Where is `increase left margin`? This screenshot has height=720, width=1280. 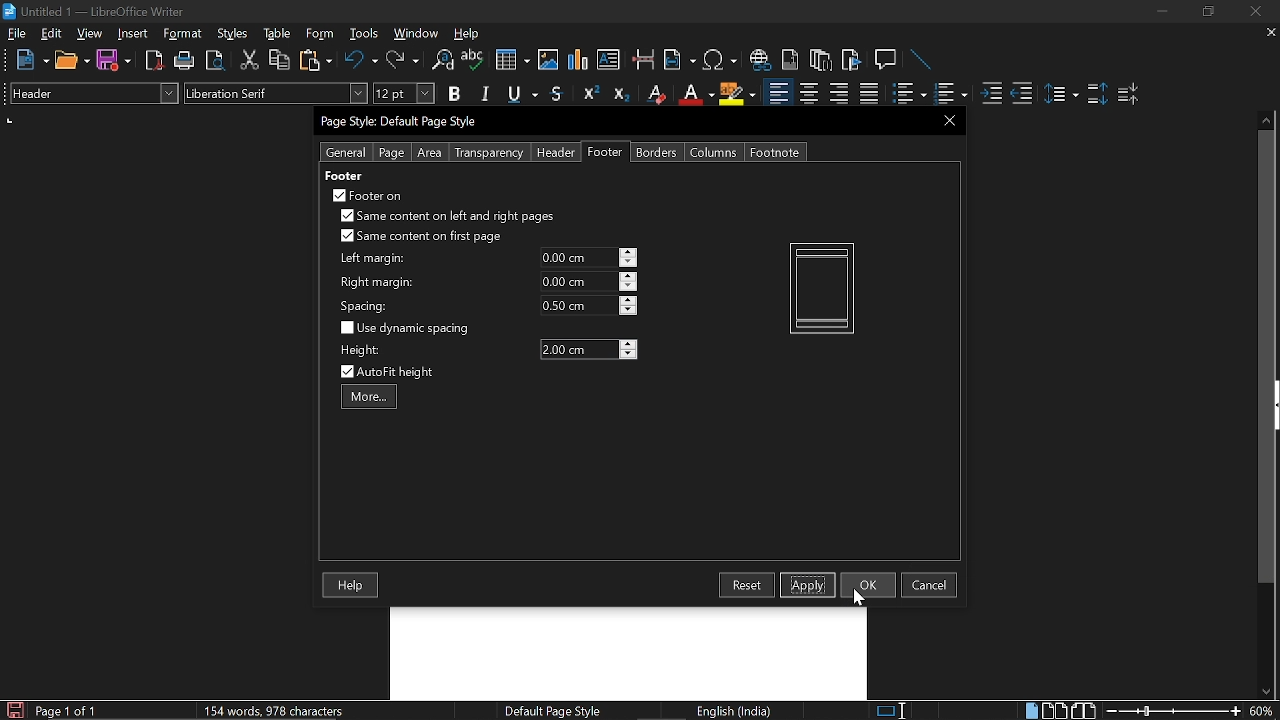 increase left margin is located at coordinates (629, 252).